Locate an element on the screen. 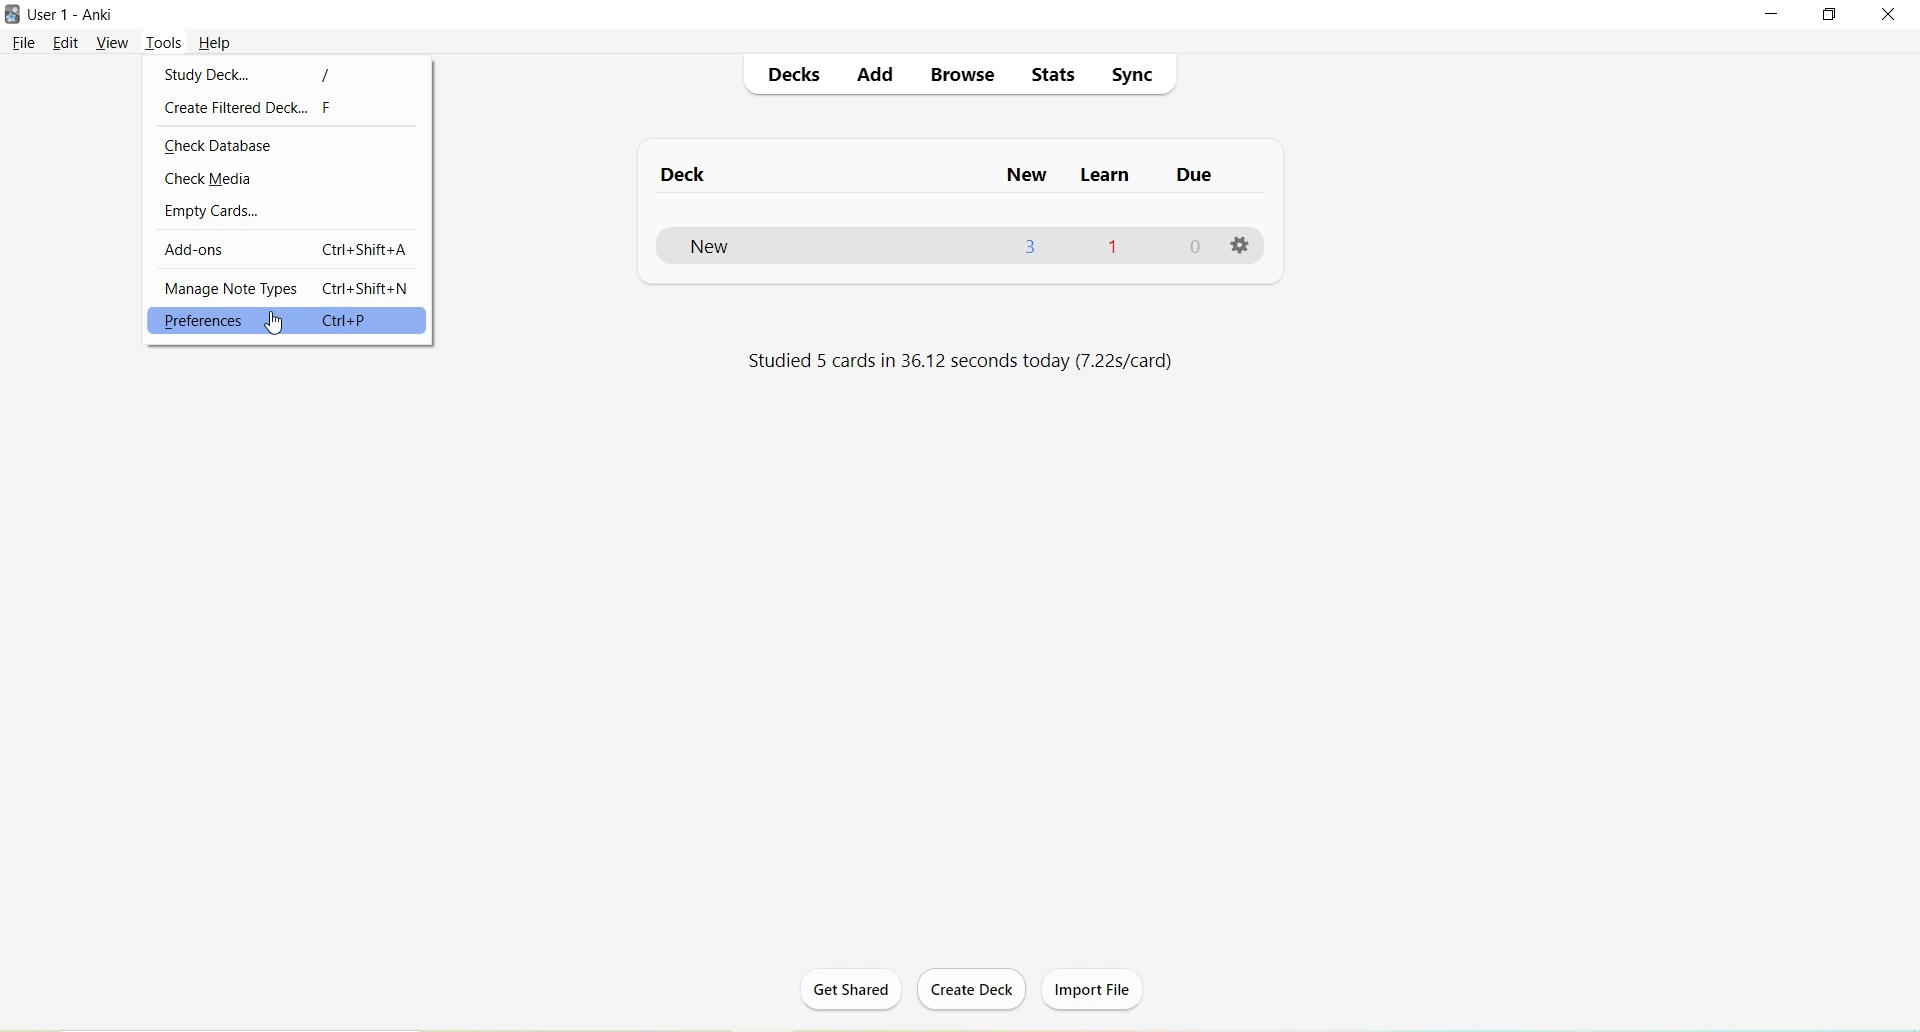 This screenshot has height=1032, width=1920. Learn is located at coordinates (1107, 178).